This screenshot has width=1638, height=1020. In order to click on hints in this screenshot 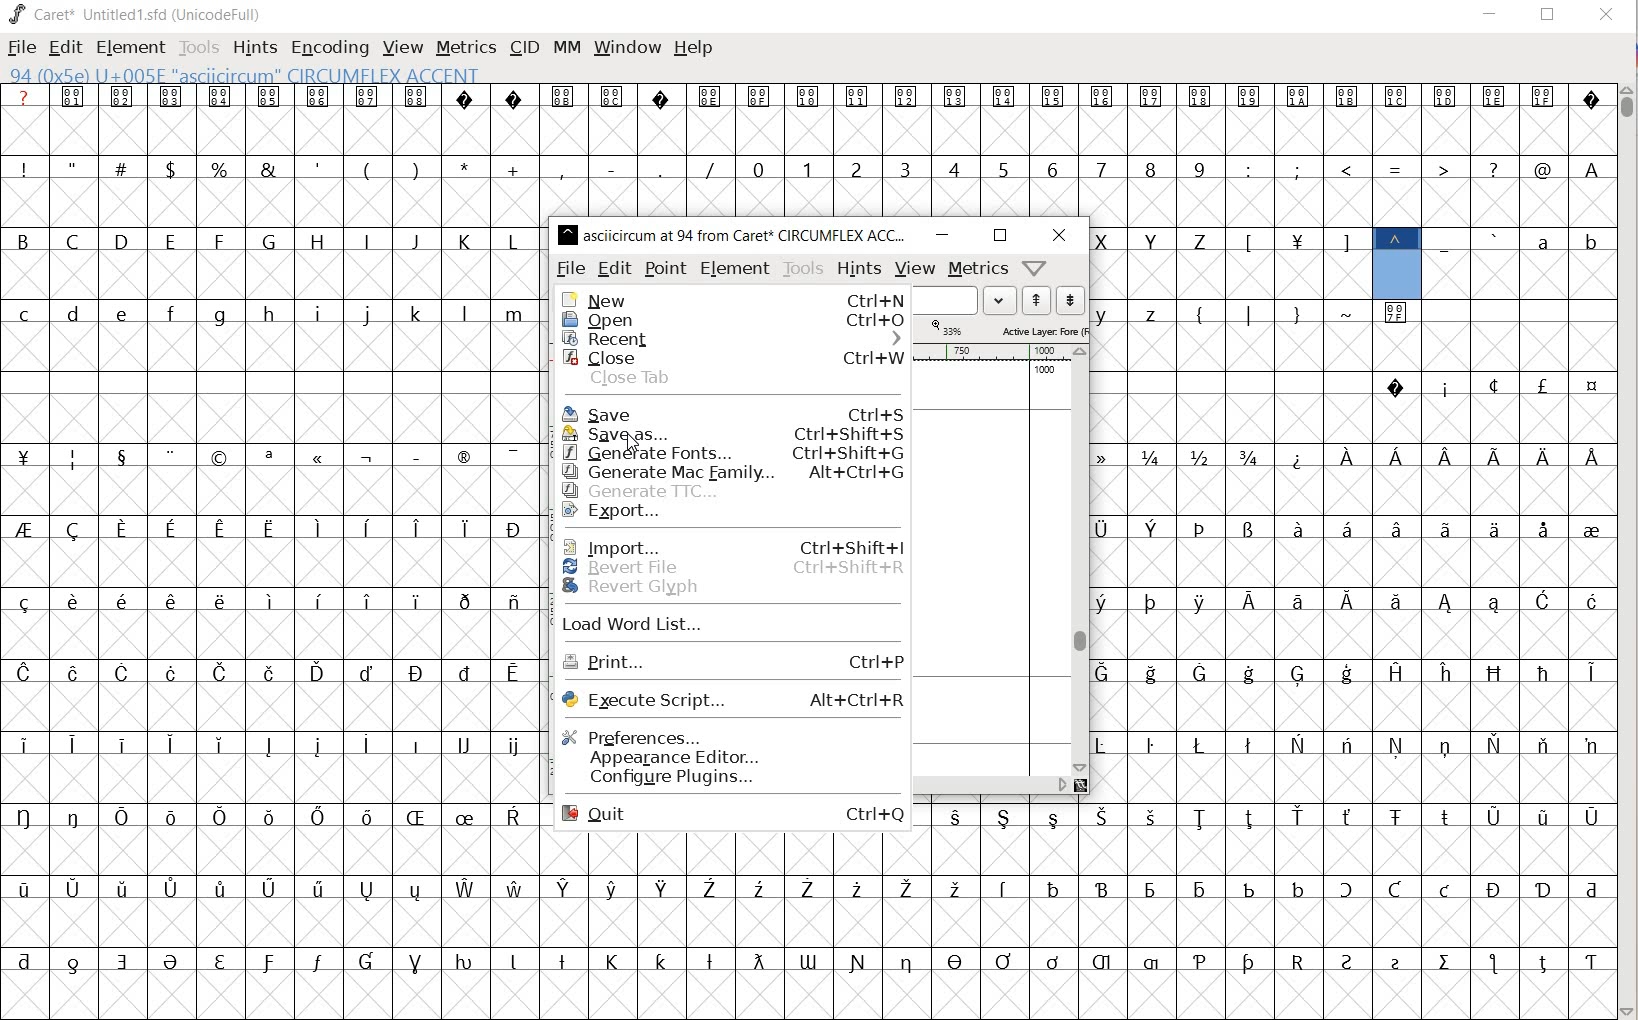, I will do `click(860, 269)`.